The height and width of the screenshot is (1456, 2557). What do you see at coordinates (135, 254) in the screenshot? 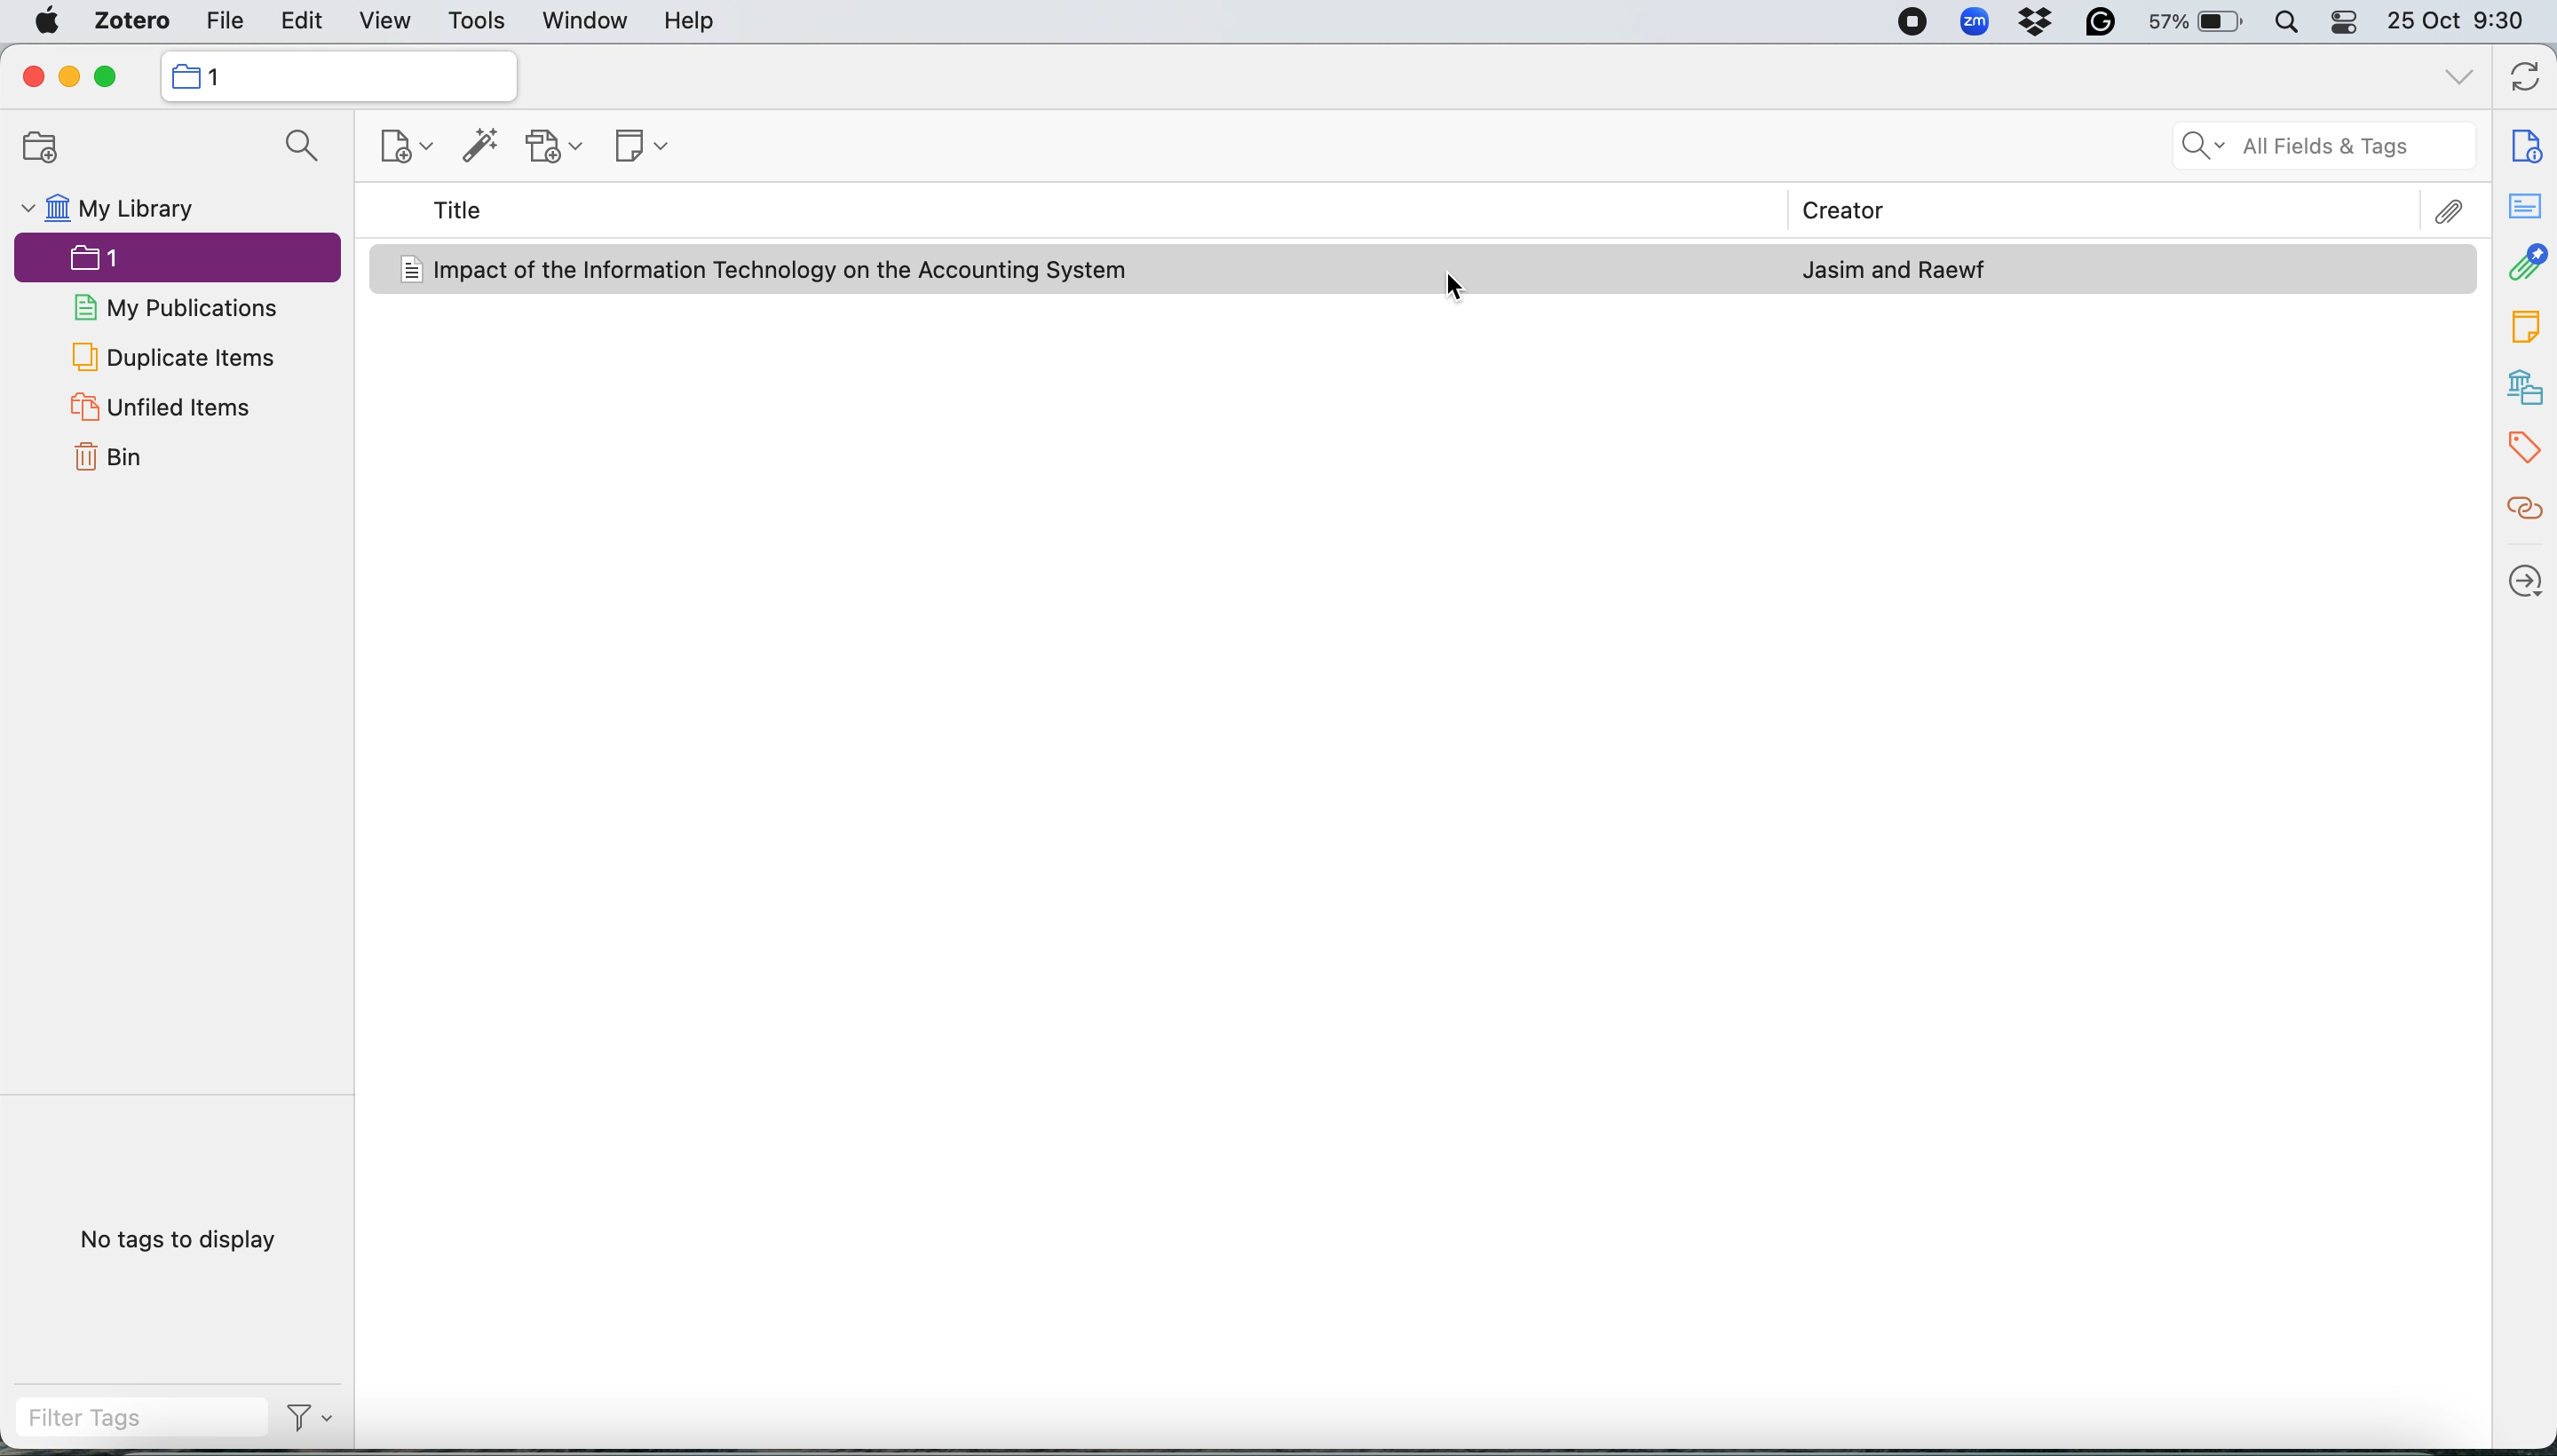
I see `collection` at bounding box center [135, 254].